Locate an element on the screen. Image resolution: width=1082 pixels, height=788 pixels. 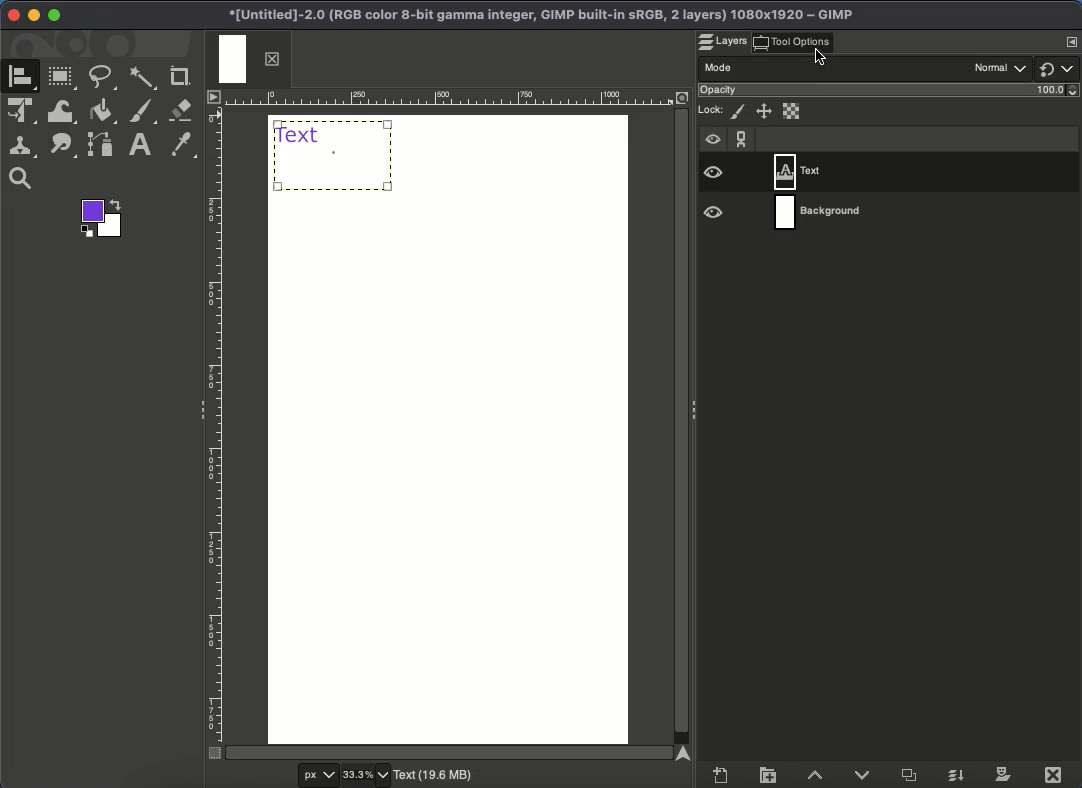
Menu is located at coordinates (212, 96).